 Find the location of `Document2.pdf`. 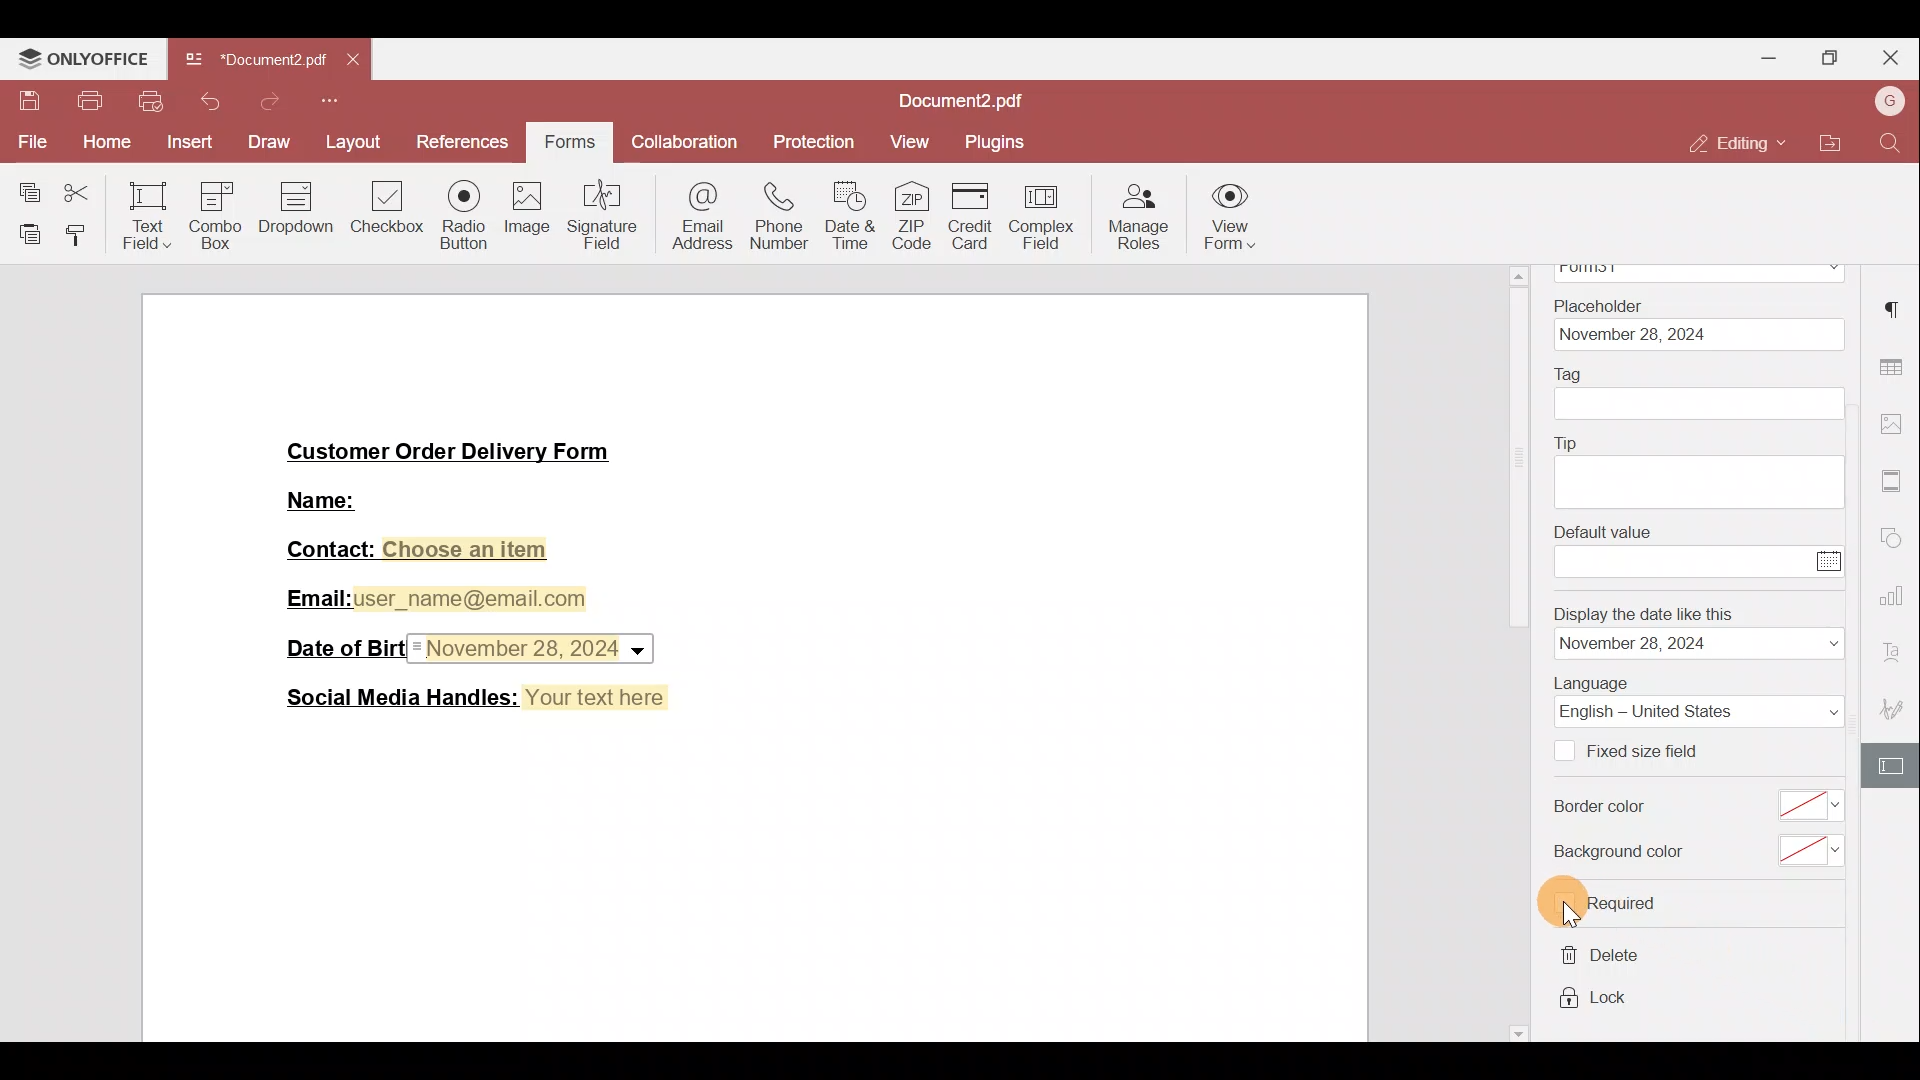

Document2.pdf is located at coordinates (254, 59).